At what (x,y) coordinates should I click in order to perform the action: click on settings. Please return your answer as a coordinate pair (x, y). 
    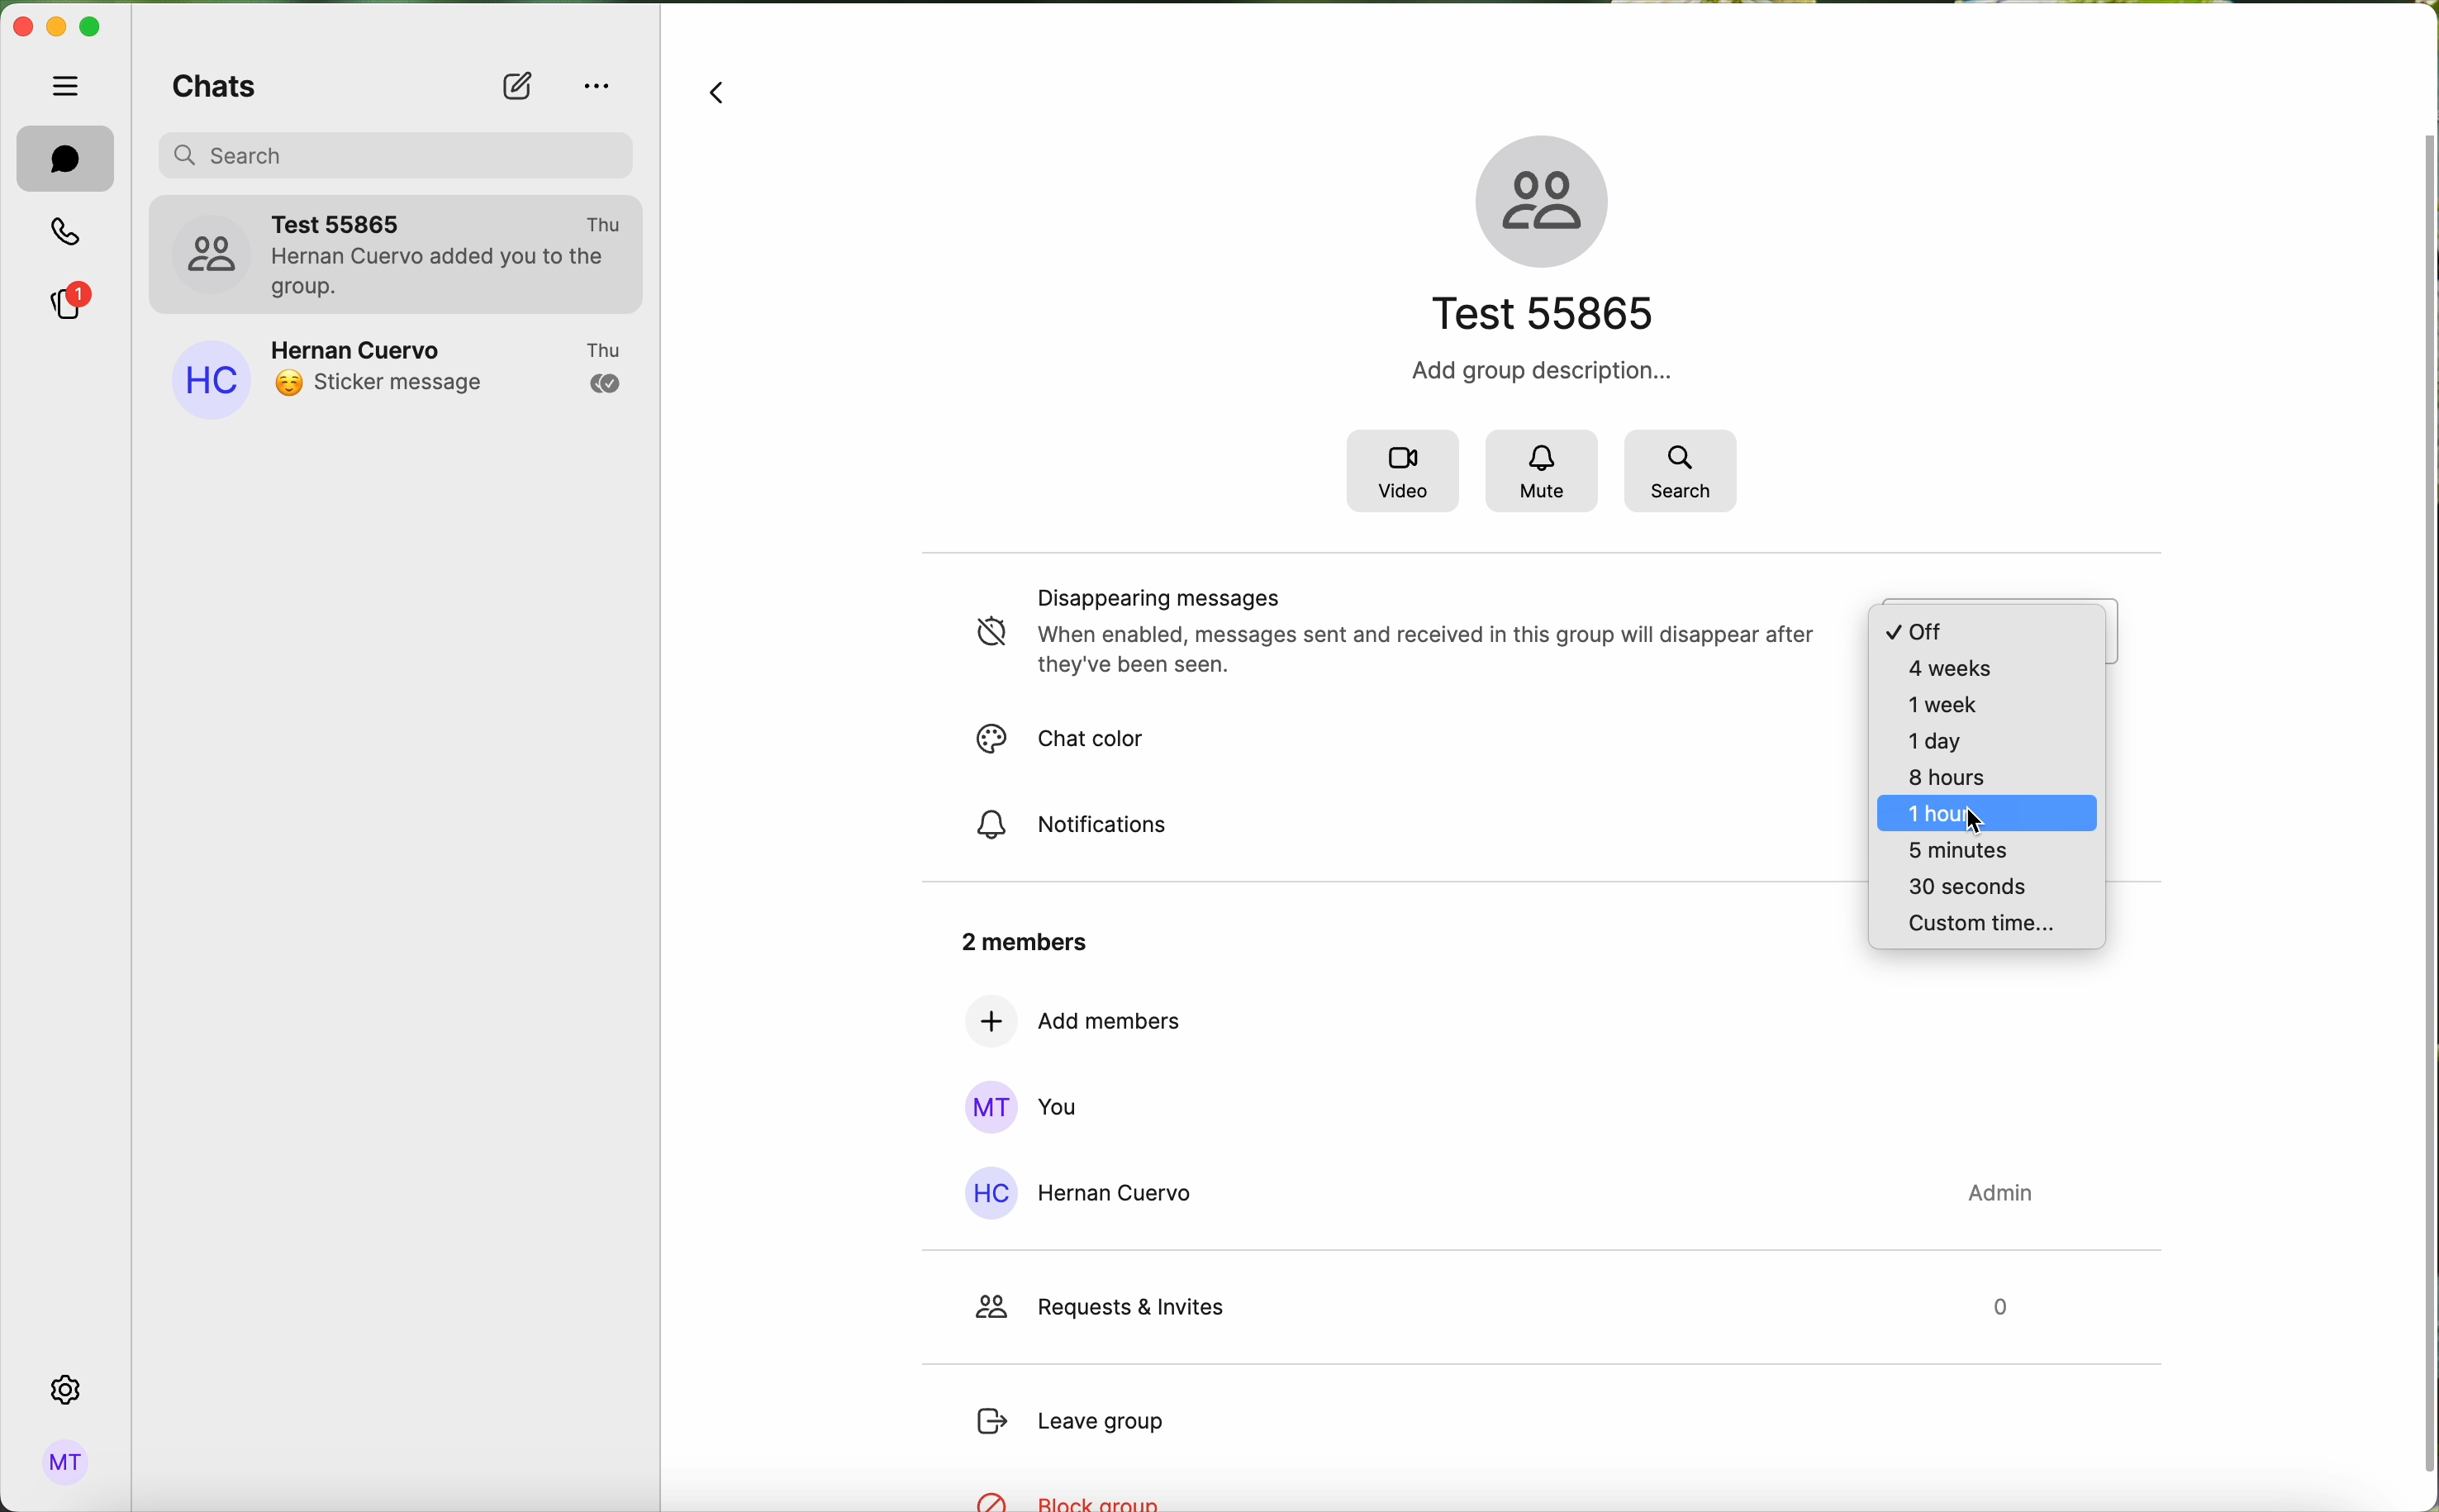
    Looking at the image, I should click on (64, 1390).